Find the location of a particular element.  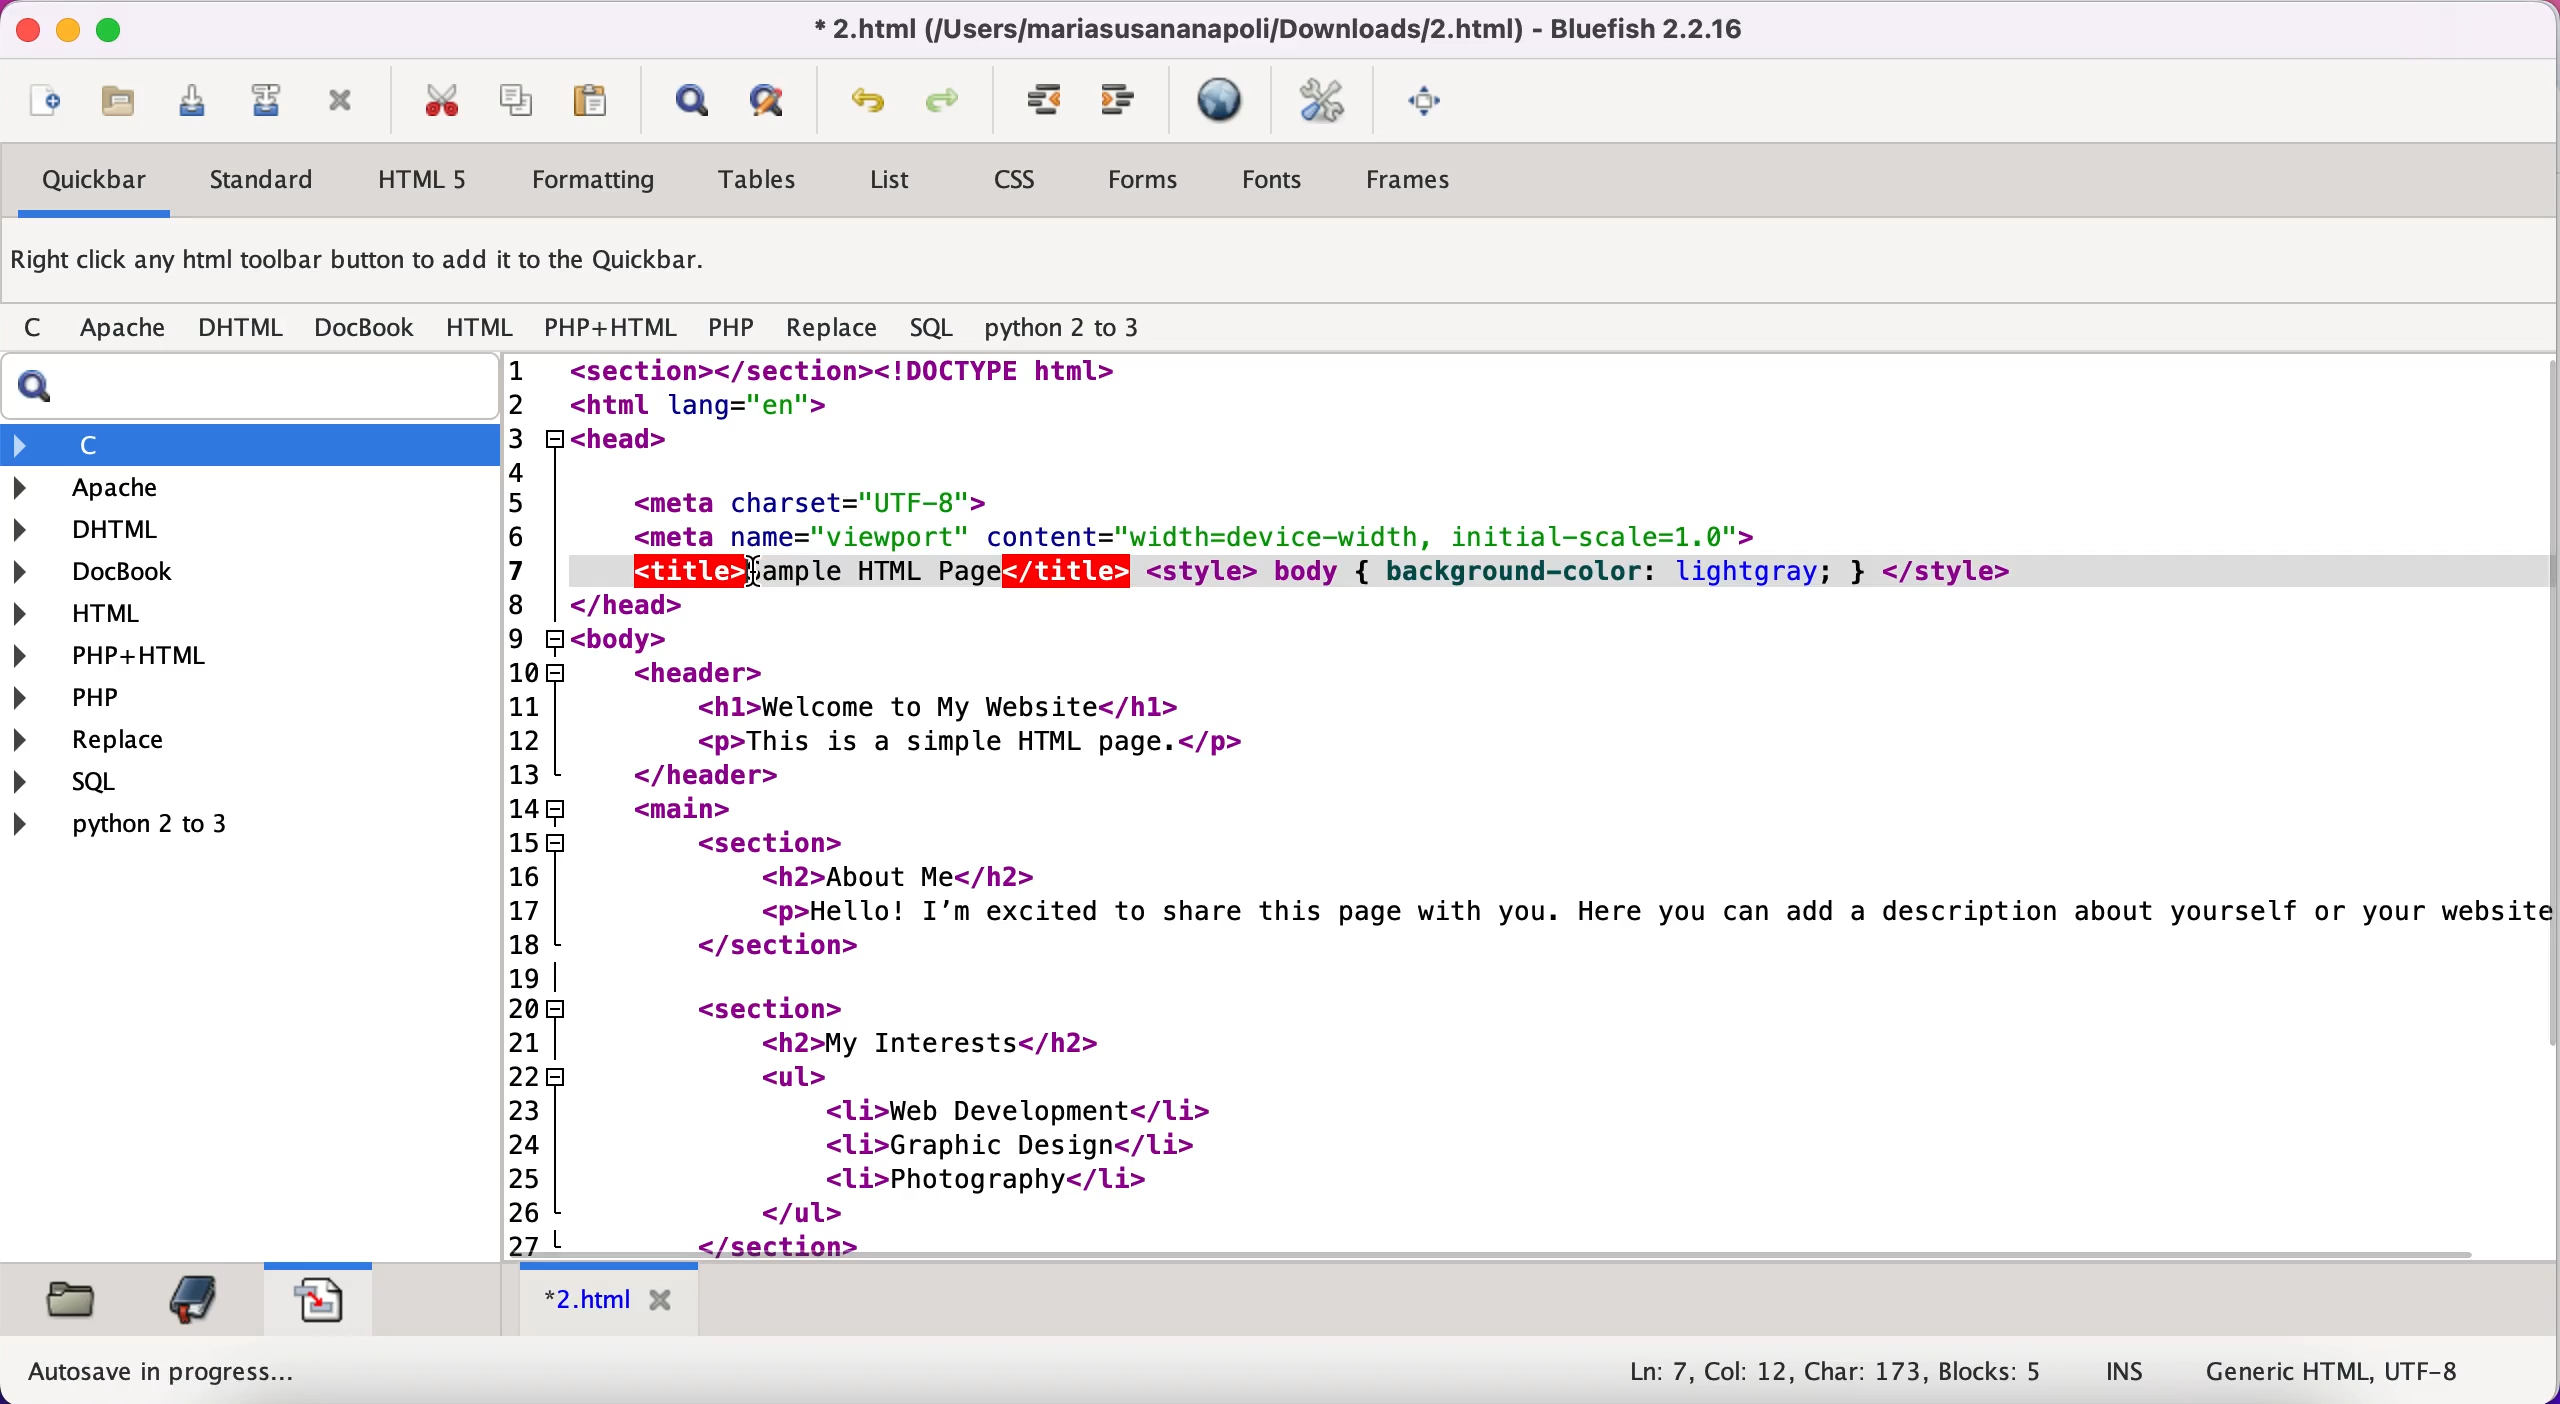

html is located at coordinates (482, 329).